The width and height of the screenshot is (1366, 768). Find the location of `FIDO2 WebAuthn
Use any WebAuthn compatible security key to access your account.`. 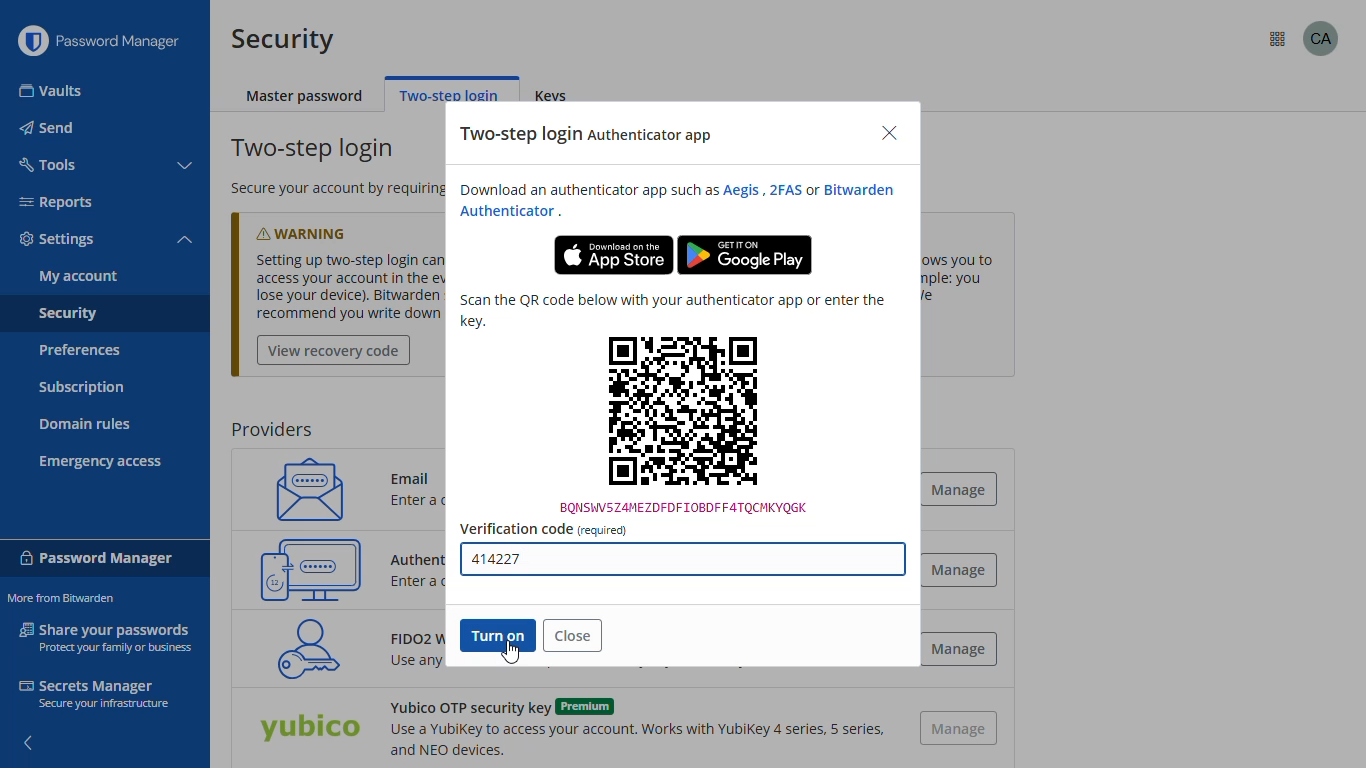

FIDO2 WebAuthn
Use any WebAuthn compatible security key to access your account. is located at coordinates (402, 654).